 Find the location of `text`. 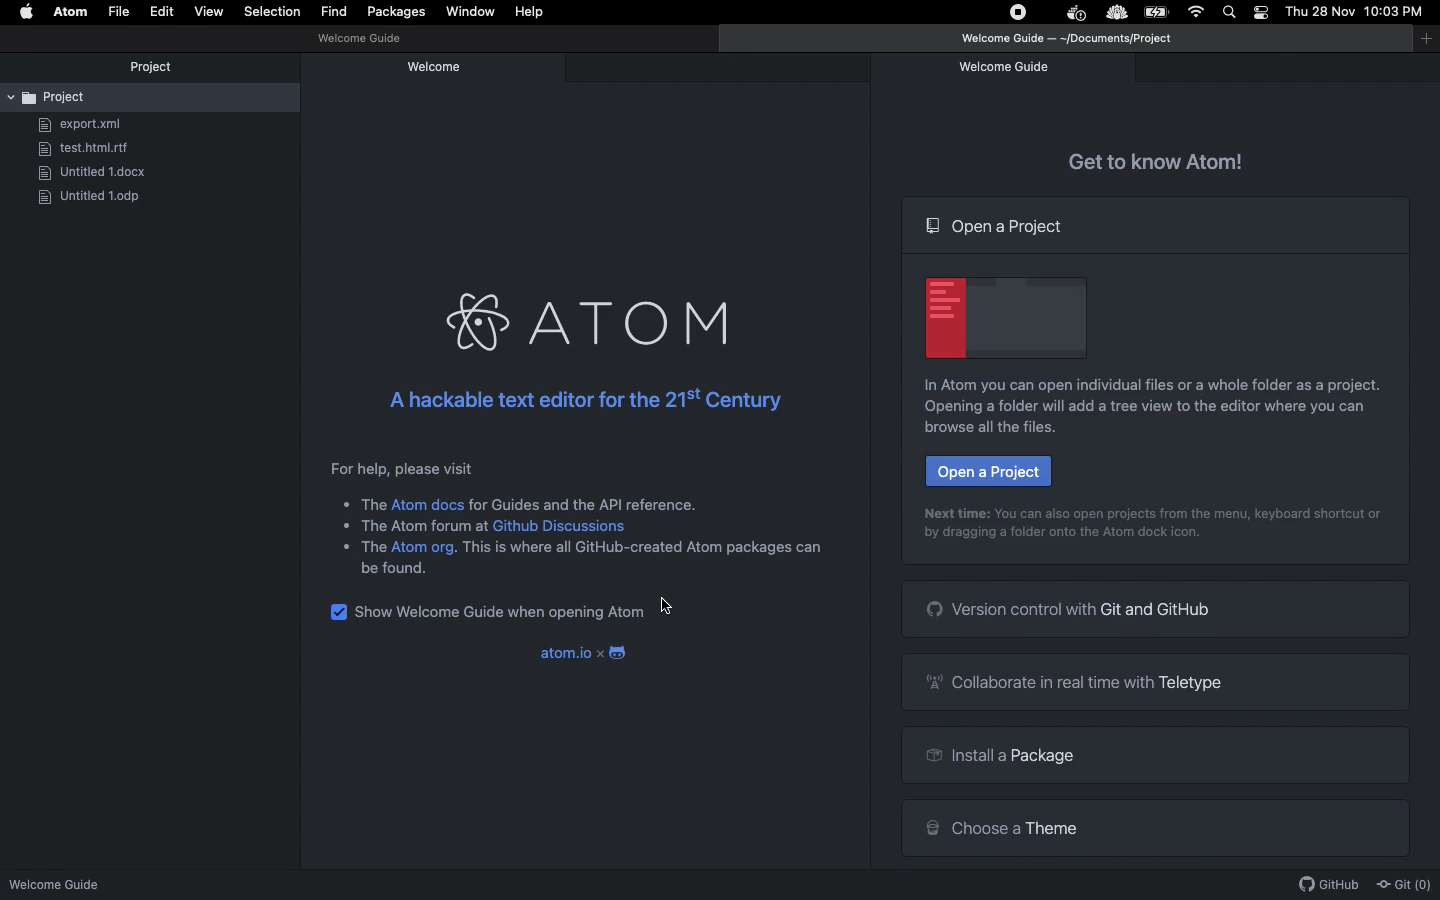

text is located at coordinates (372, 547).